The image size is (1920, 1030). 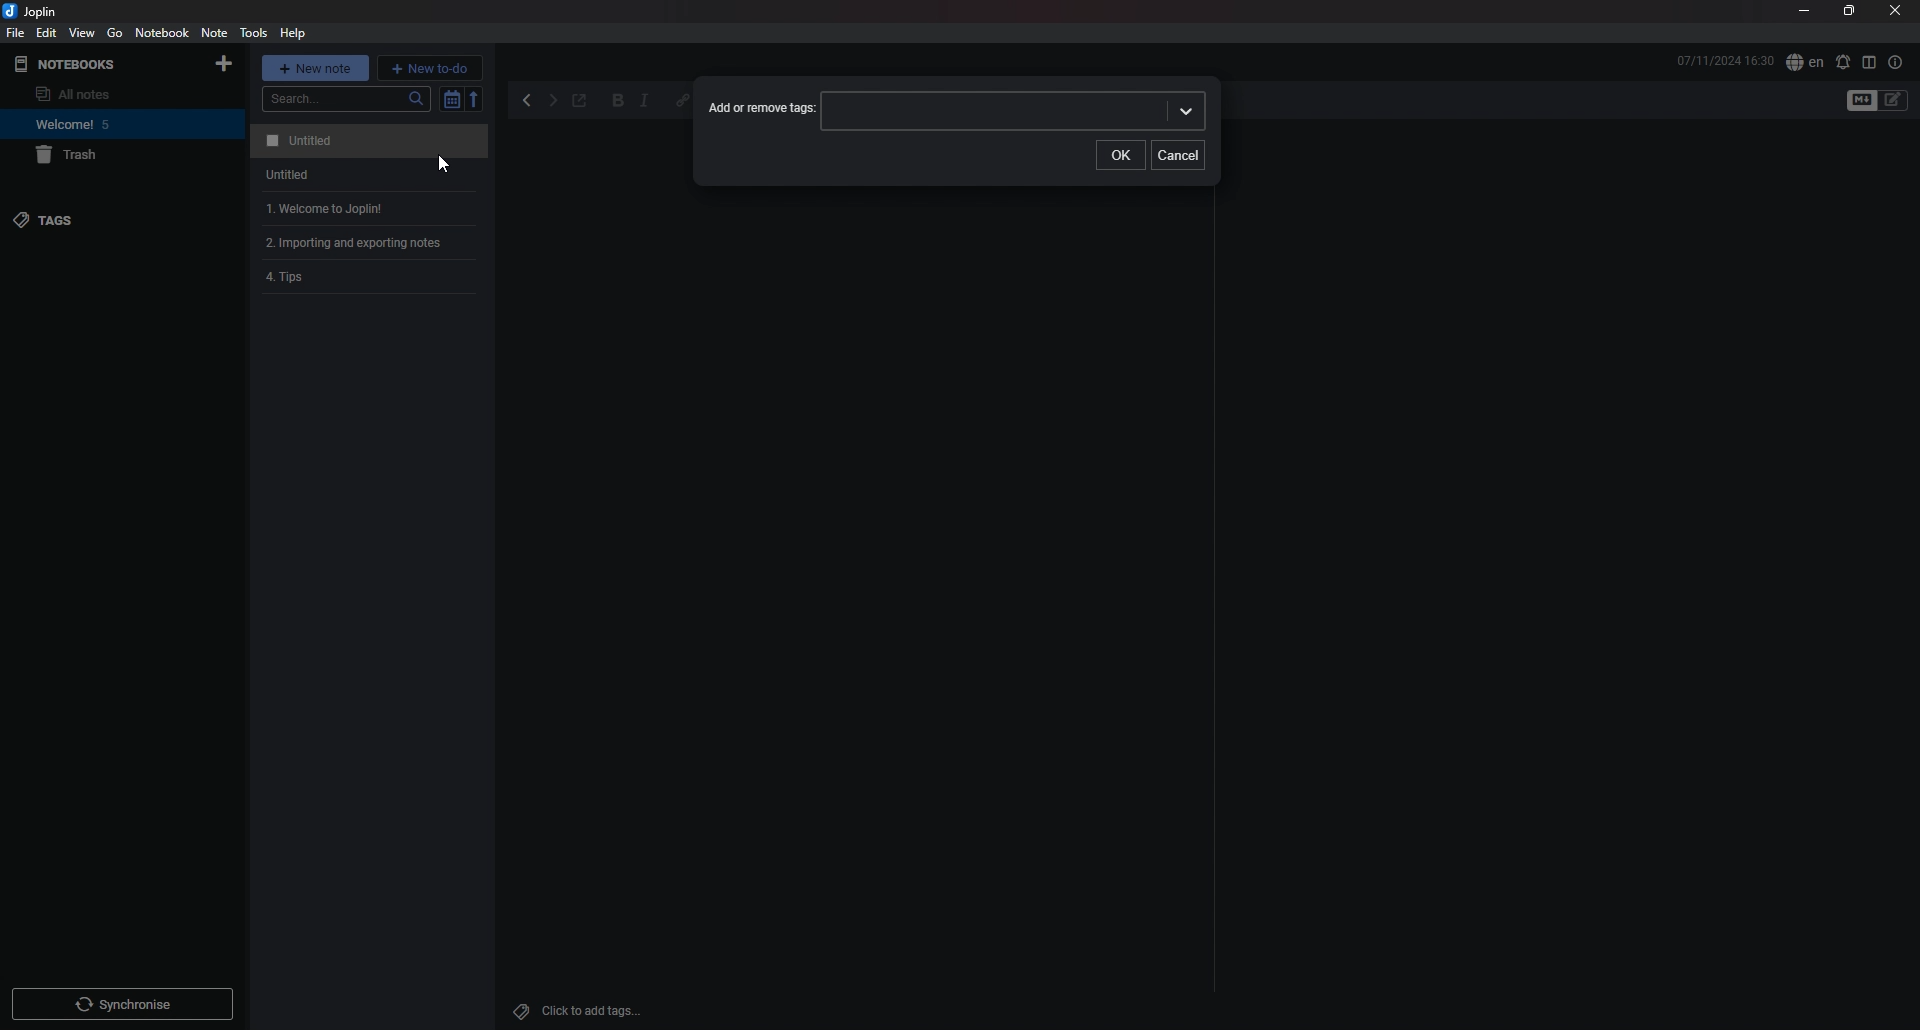 What do you see at coordinates (1121, 154) in the screenshot?
I see `ok` at bounding box center [1121, 154].